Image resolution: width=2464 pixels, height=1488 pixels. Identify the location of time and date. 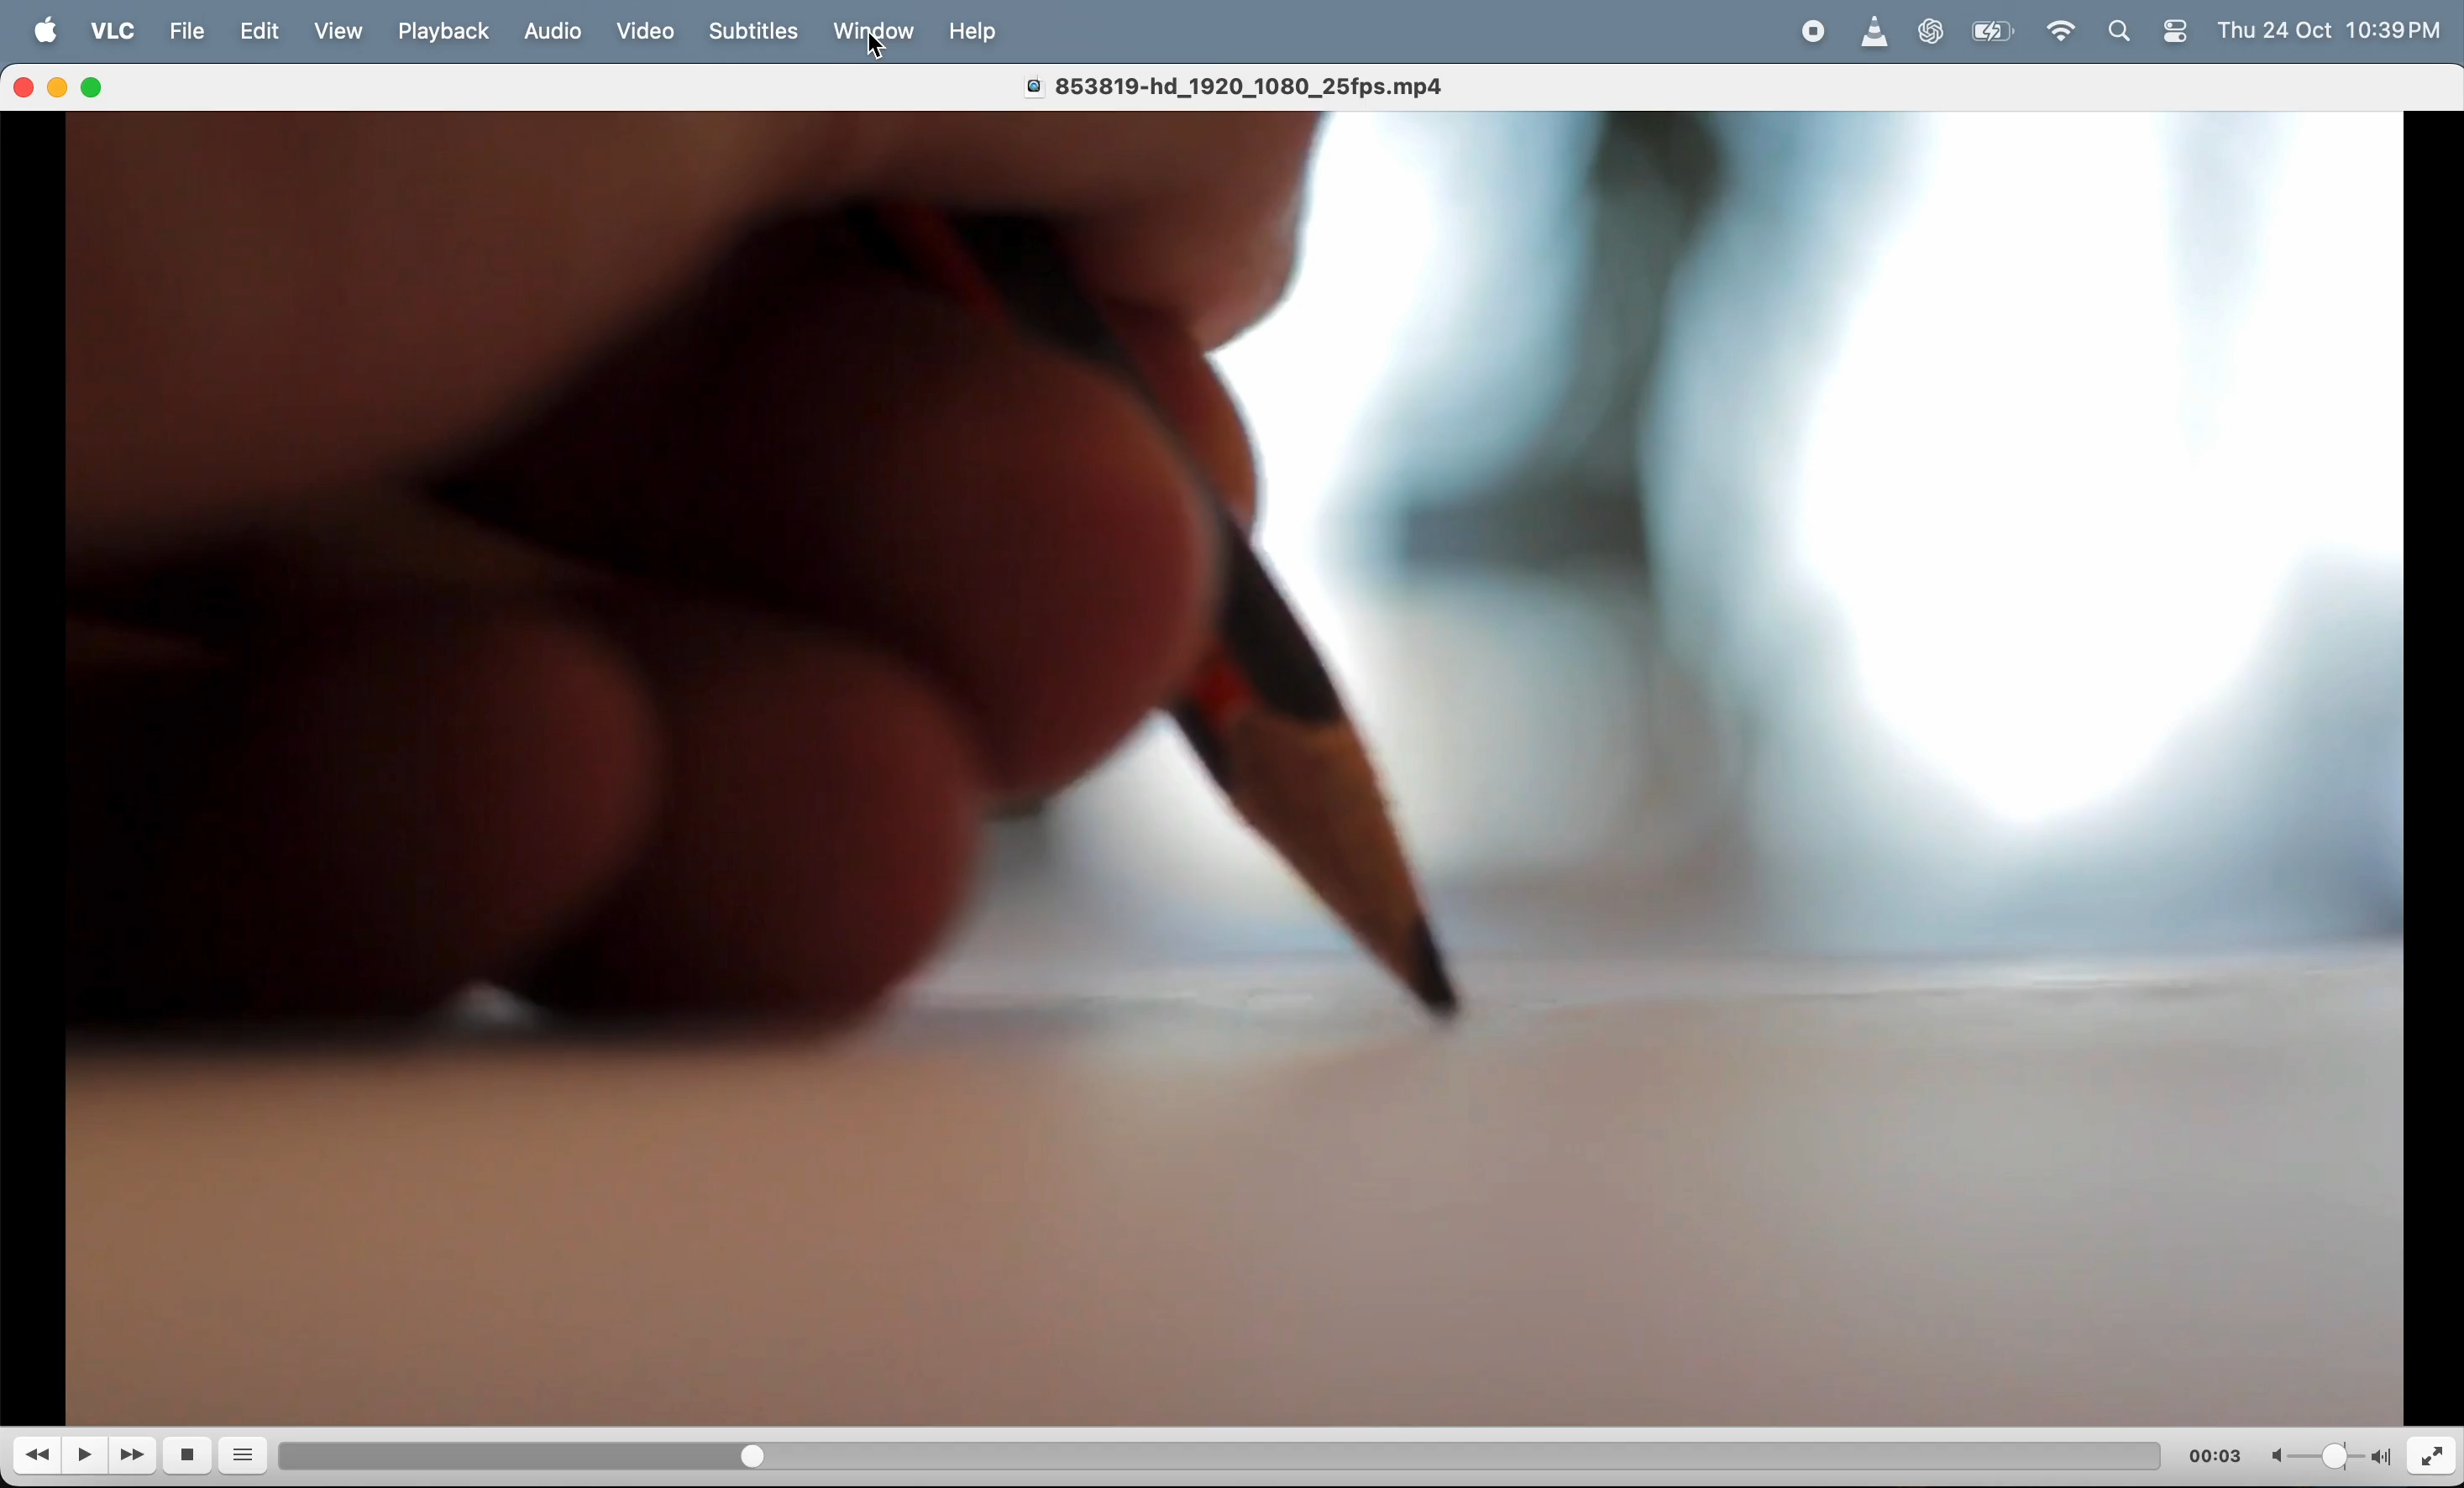
(2337, 29).